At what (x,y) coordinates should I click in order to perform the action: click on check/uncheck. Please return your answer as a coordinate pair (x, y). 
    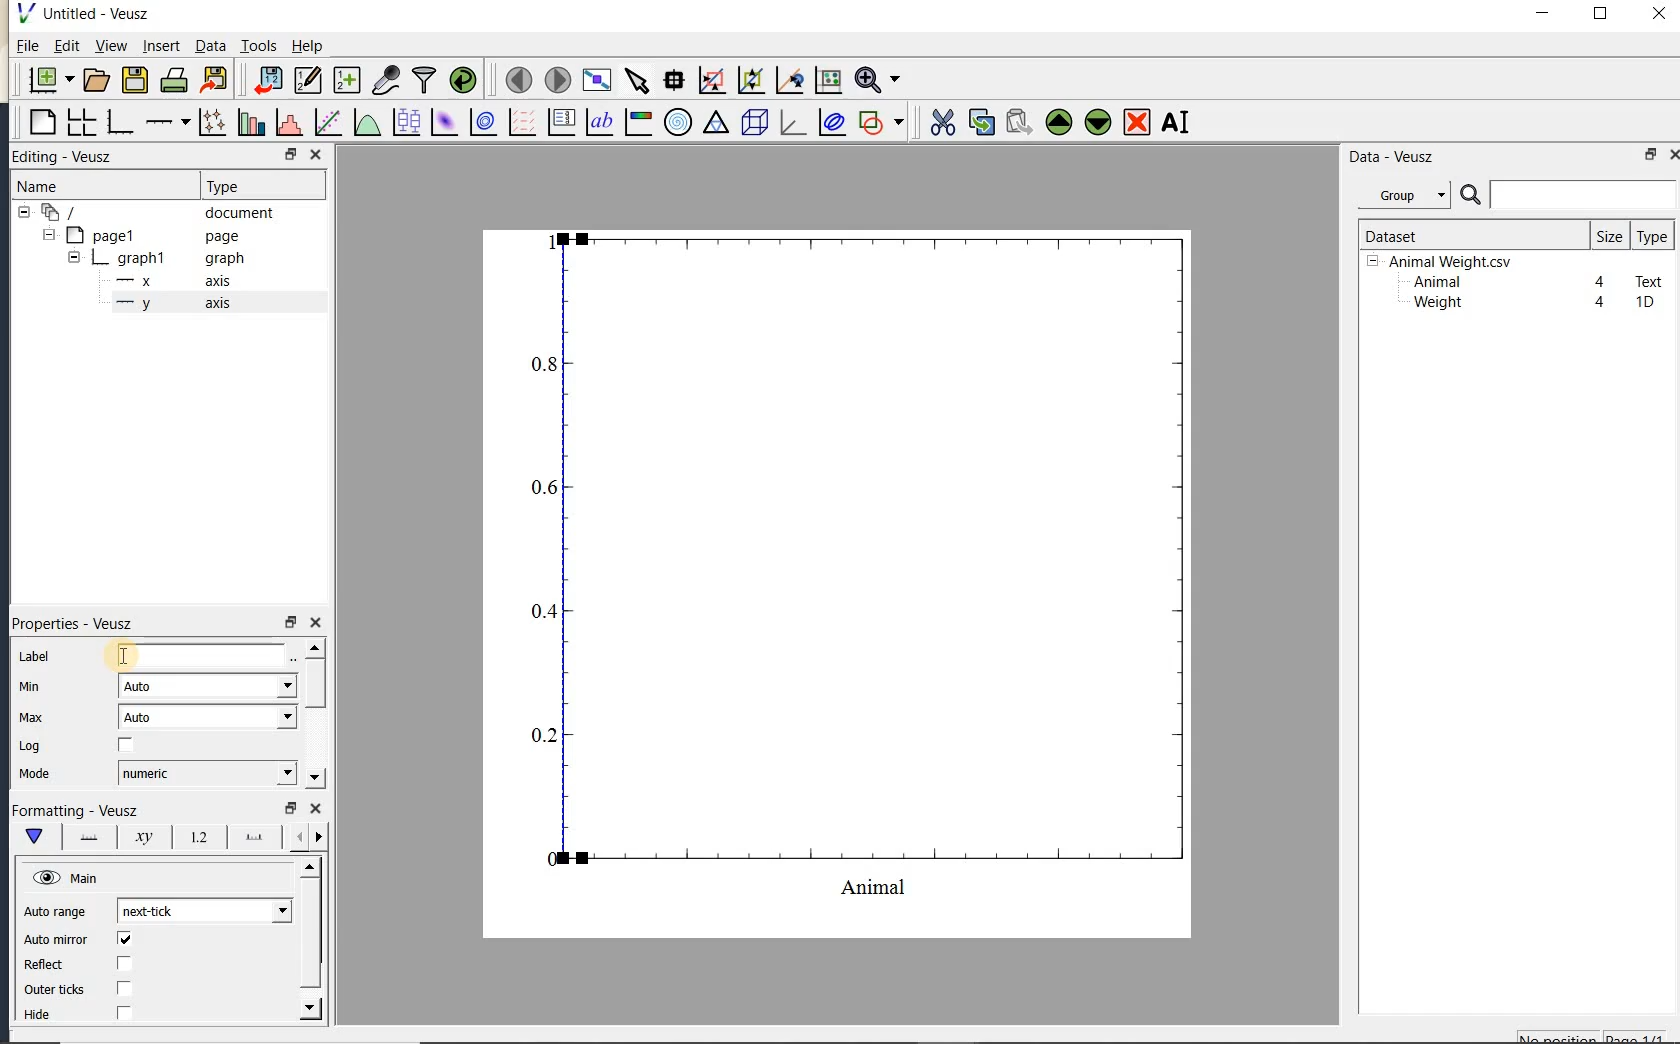
    Looking at the image, I should click on (123, 965).